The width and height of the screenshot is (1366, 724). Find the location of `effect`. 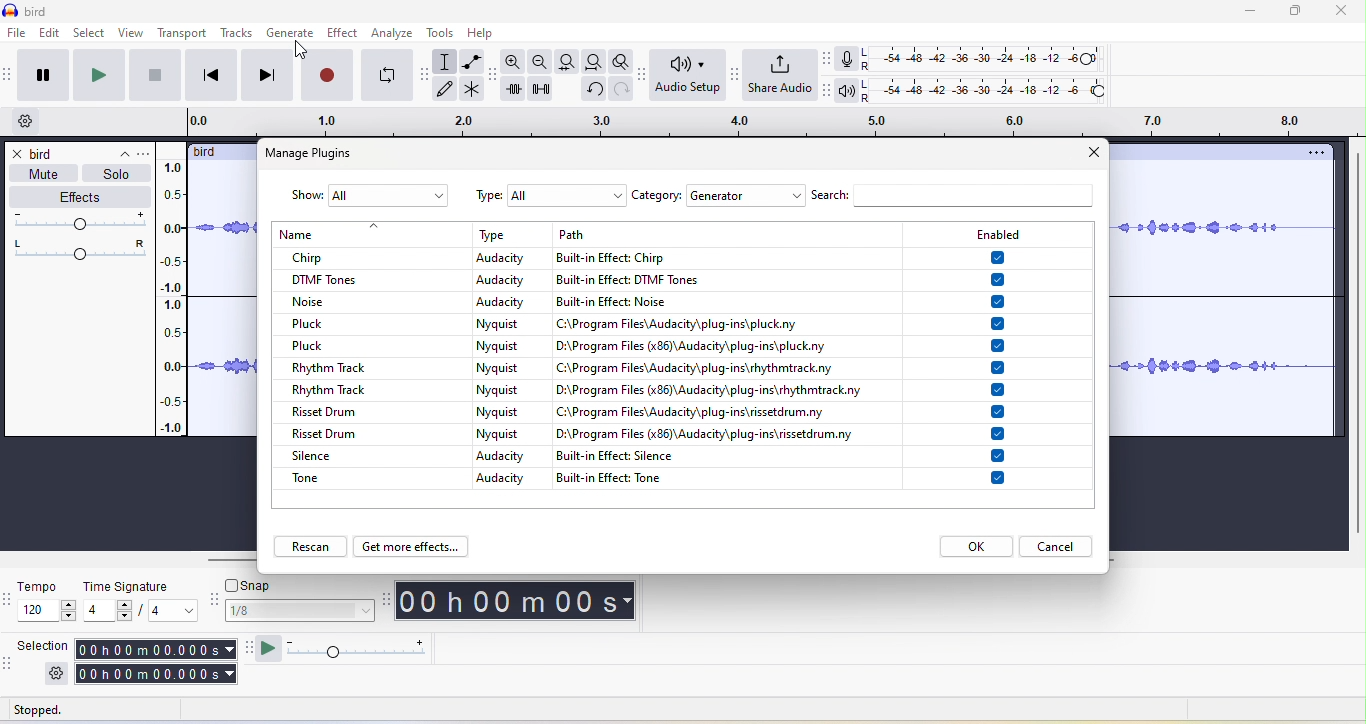

effect is located at coordinates (346, 35).